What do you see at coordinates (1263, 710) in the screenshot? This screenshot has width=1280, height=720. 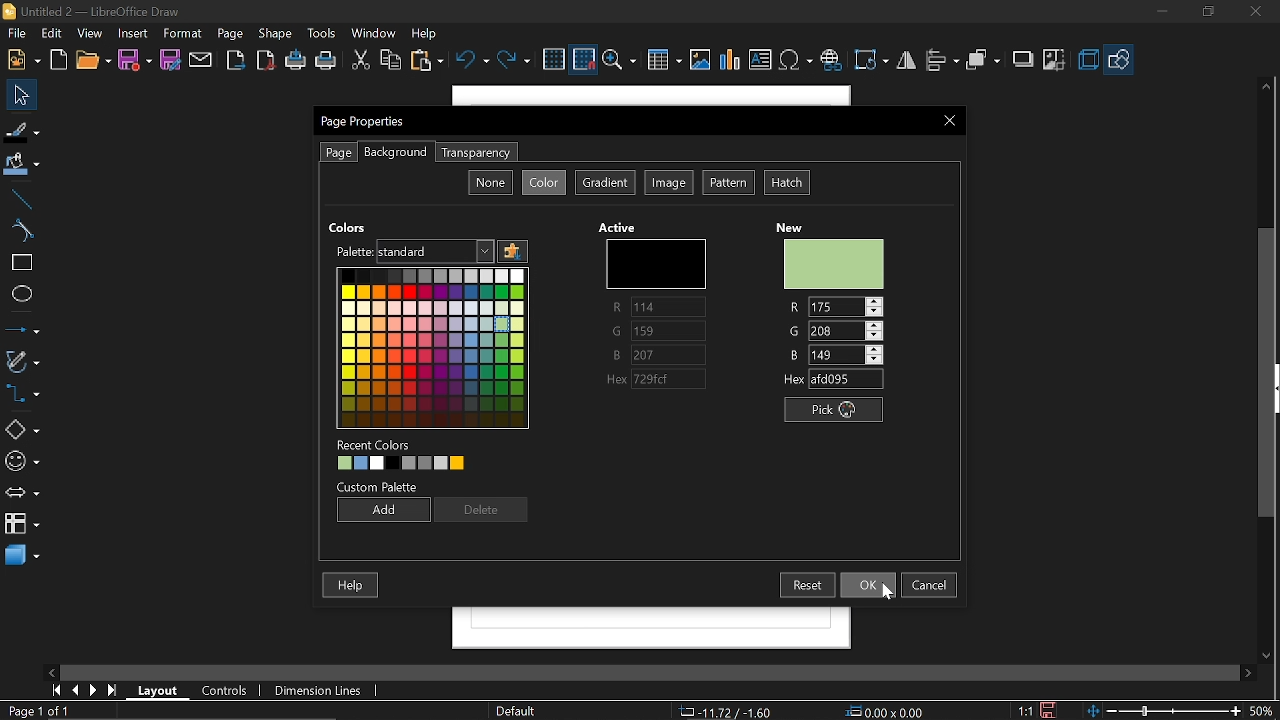 I see `Current zoom` at bounding box center [1263, 710].